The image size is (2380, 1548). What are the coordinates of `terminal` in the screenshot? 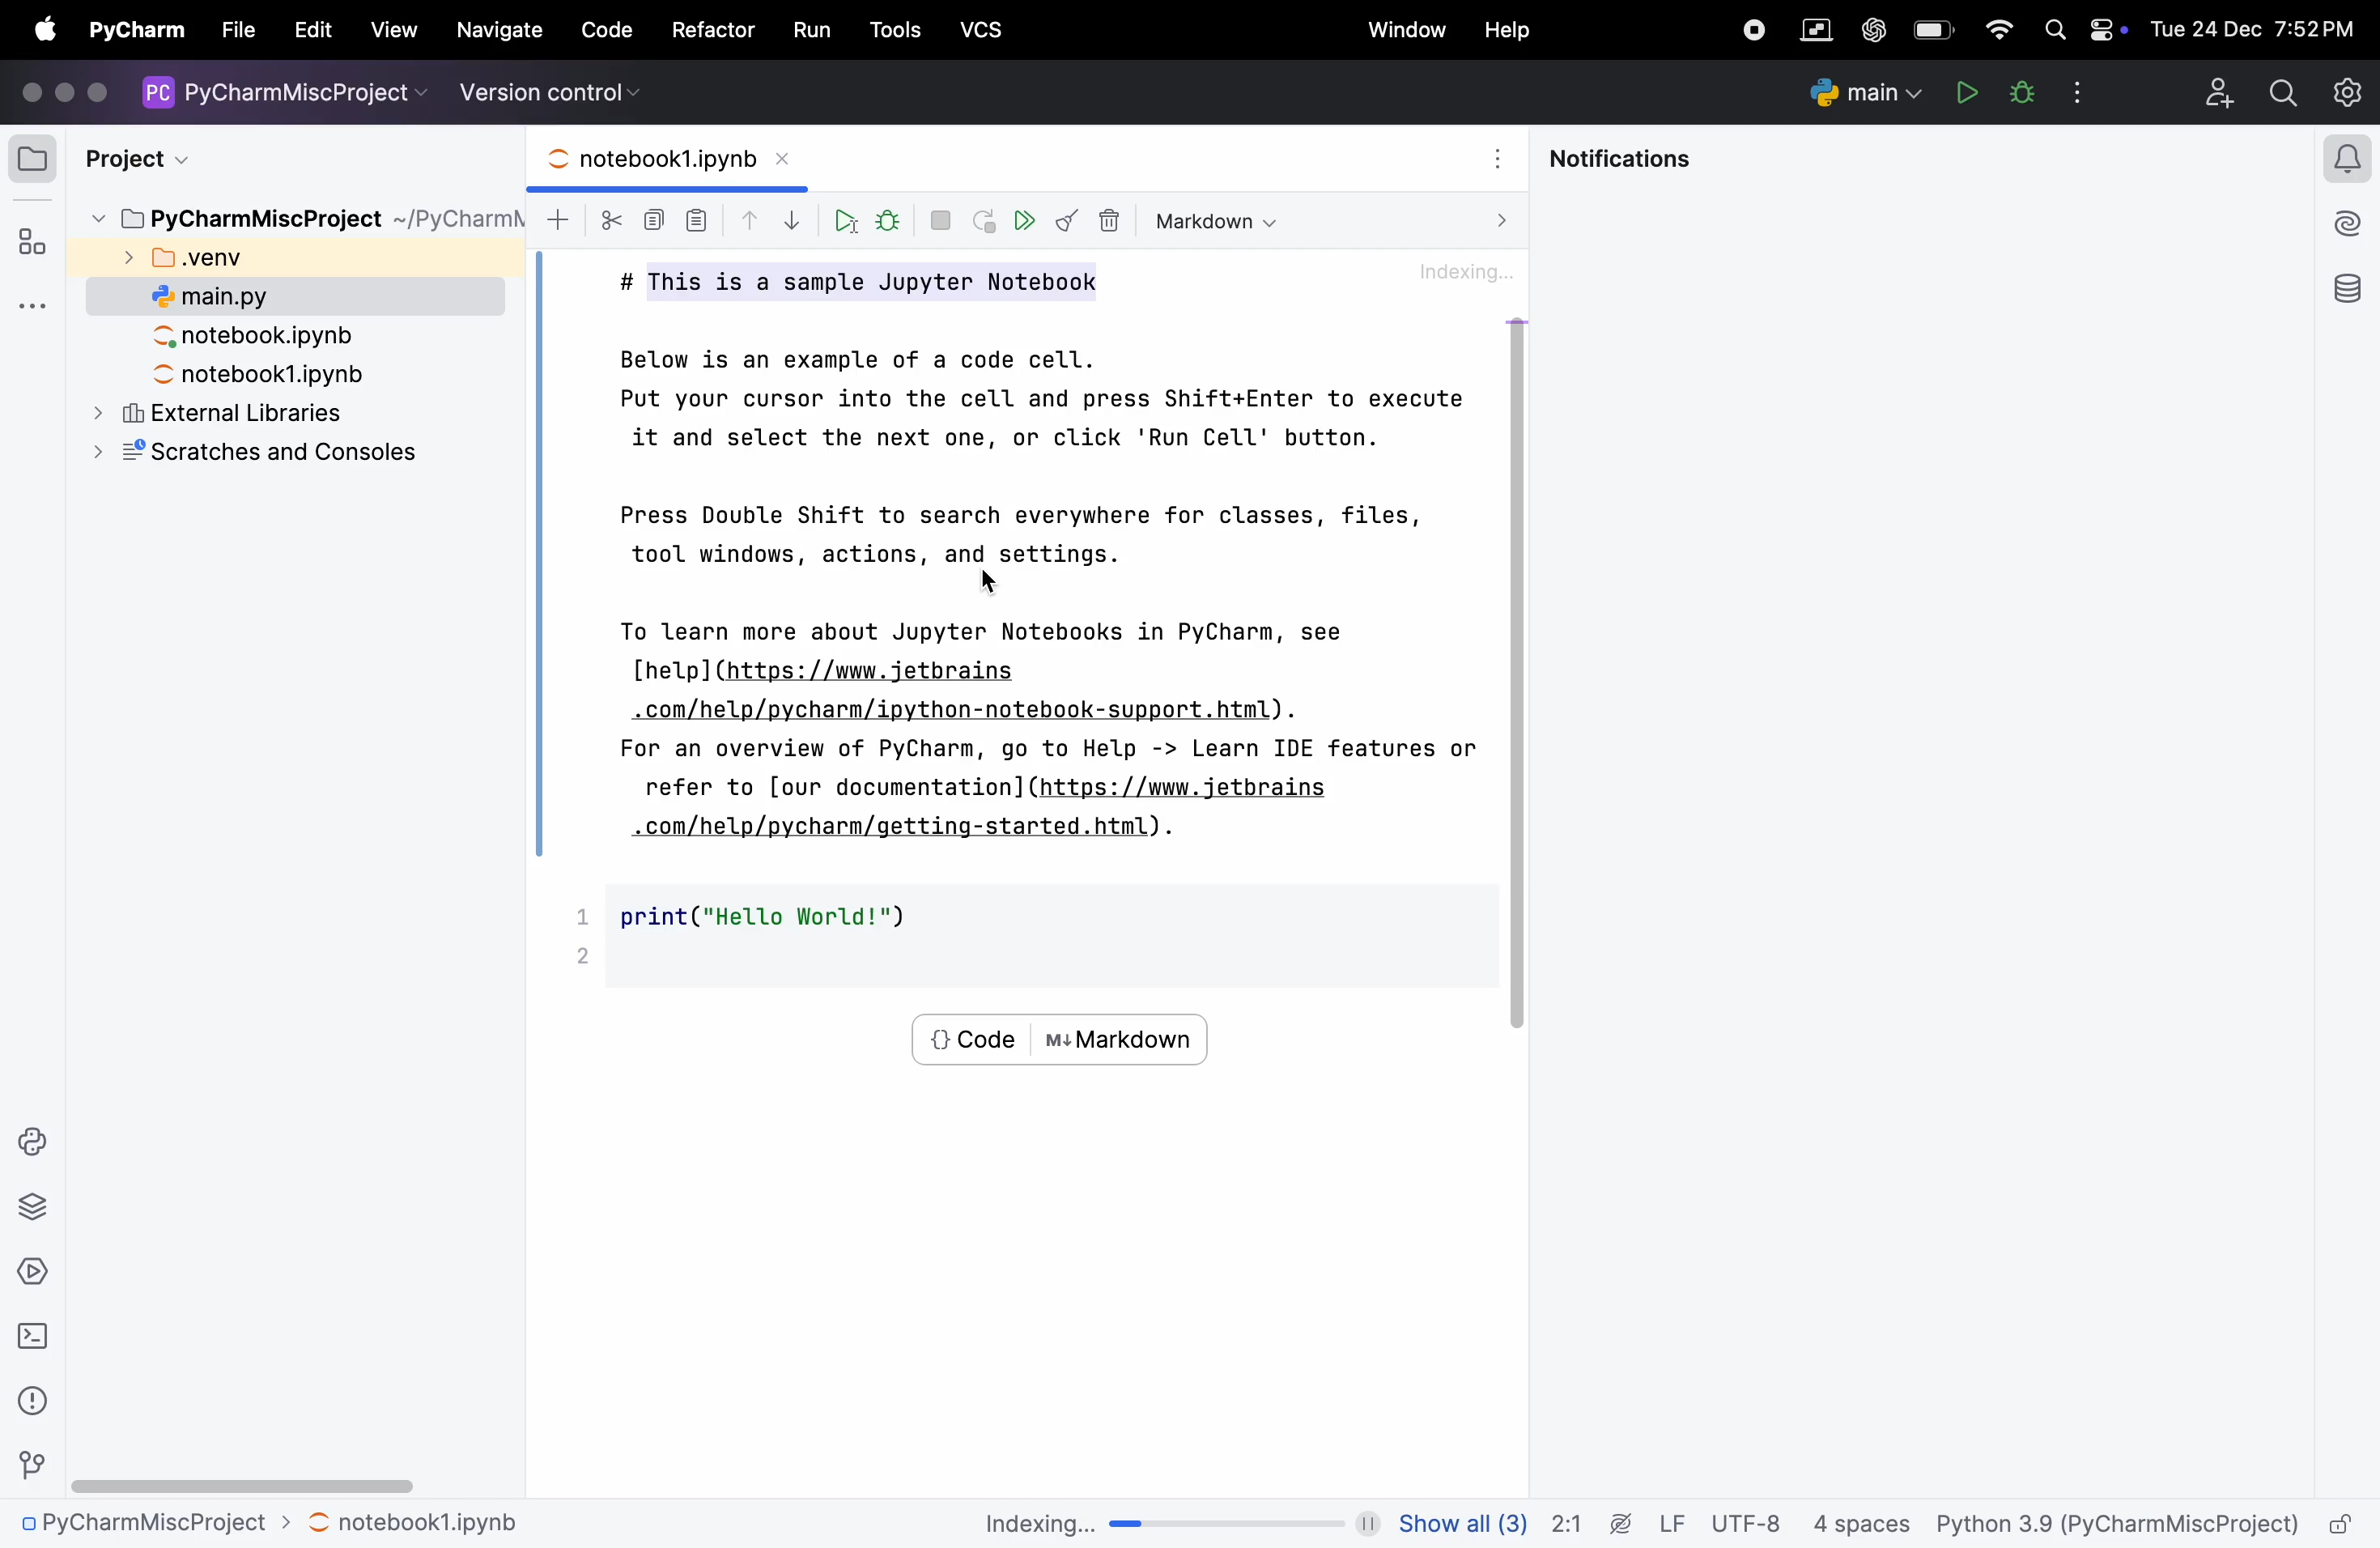 It's located at (35, 1340).